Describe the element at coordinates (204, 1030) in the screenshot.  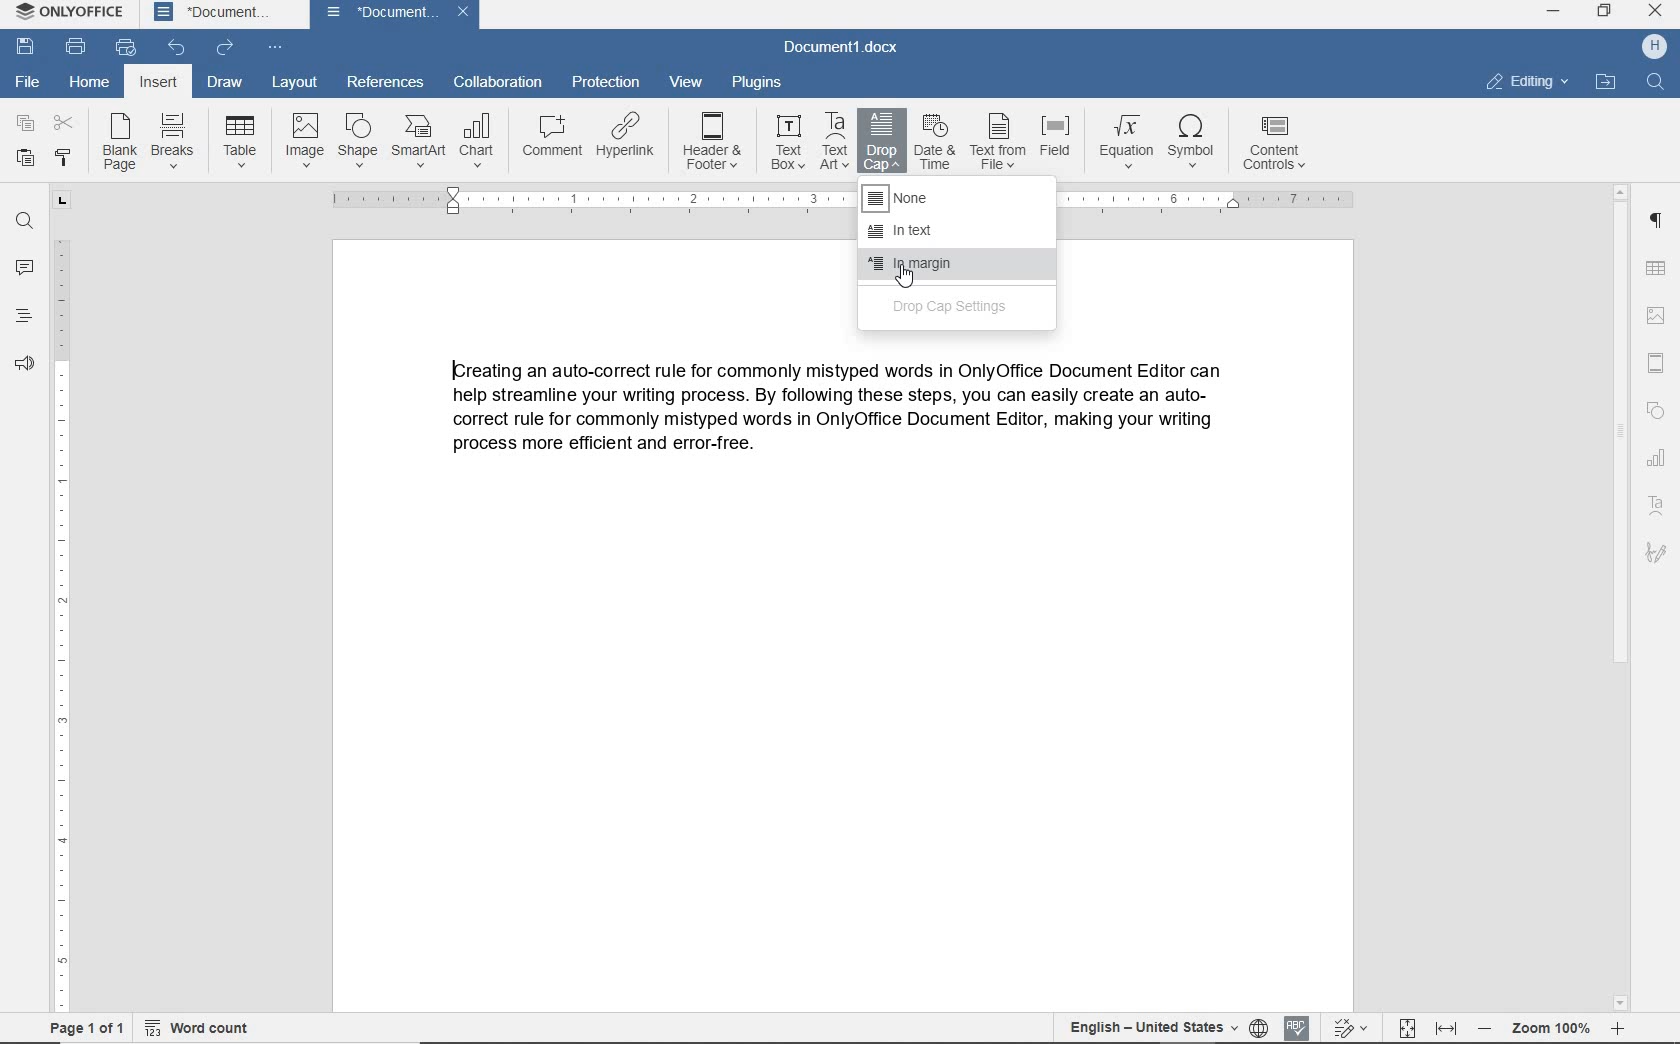
I see `word count` at that location.